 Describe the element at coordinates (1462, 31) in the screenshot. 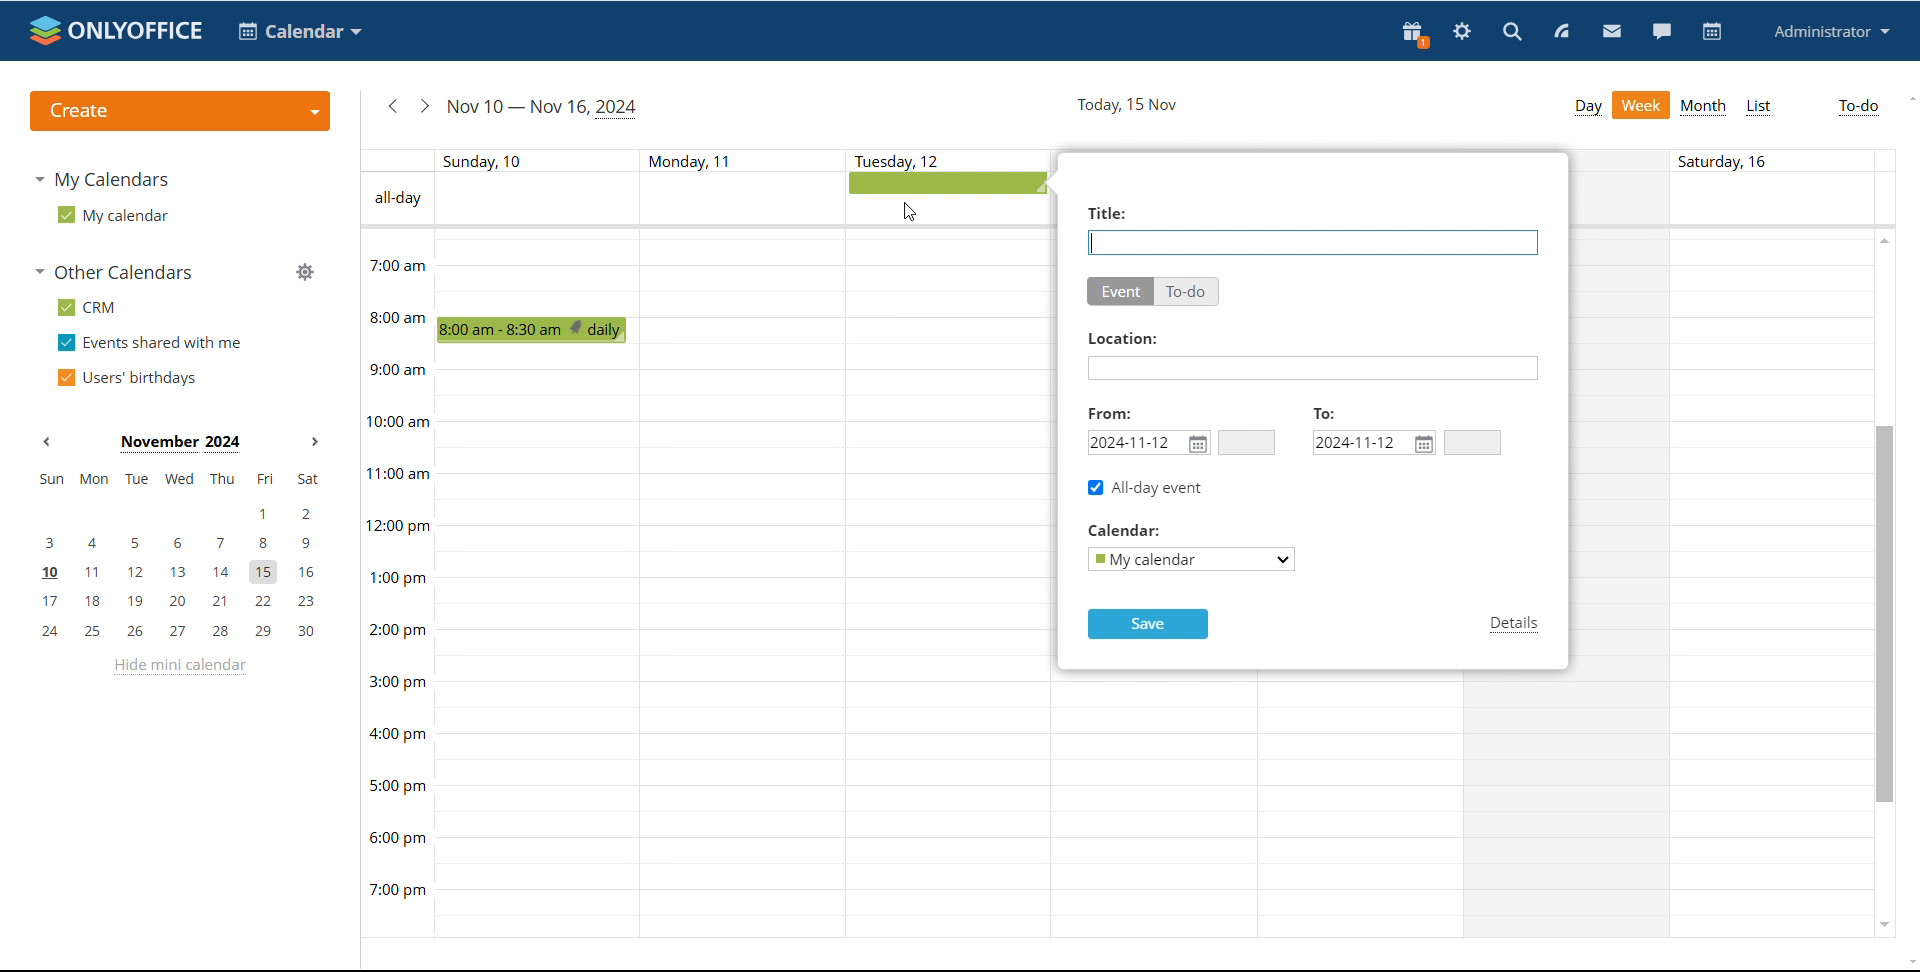

I see `settings` at that location.